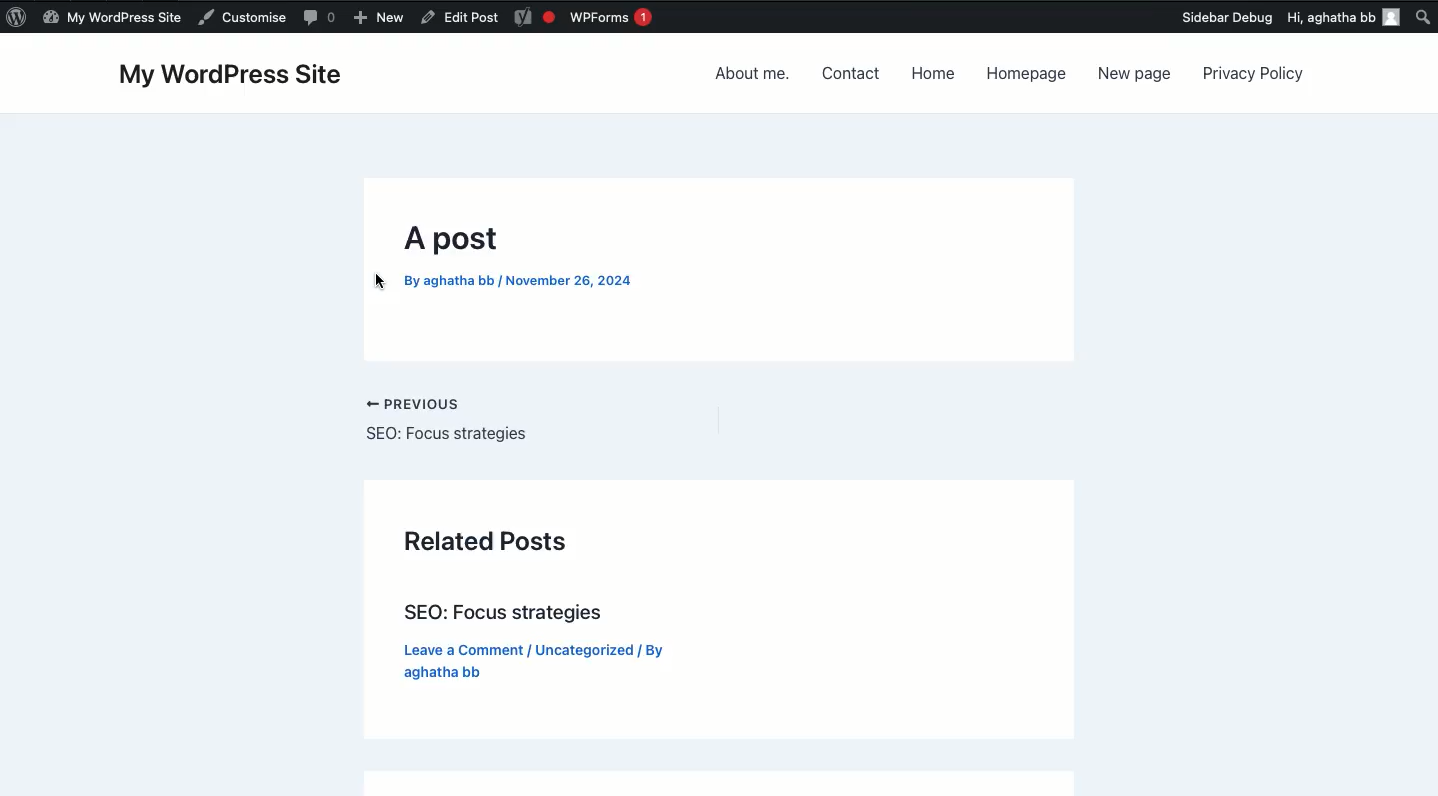  What do you see at coordinates (753, 74) in the screenshot?
I see `About me` at bounding box center [753, 74].